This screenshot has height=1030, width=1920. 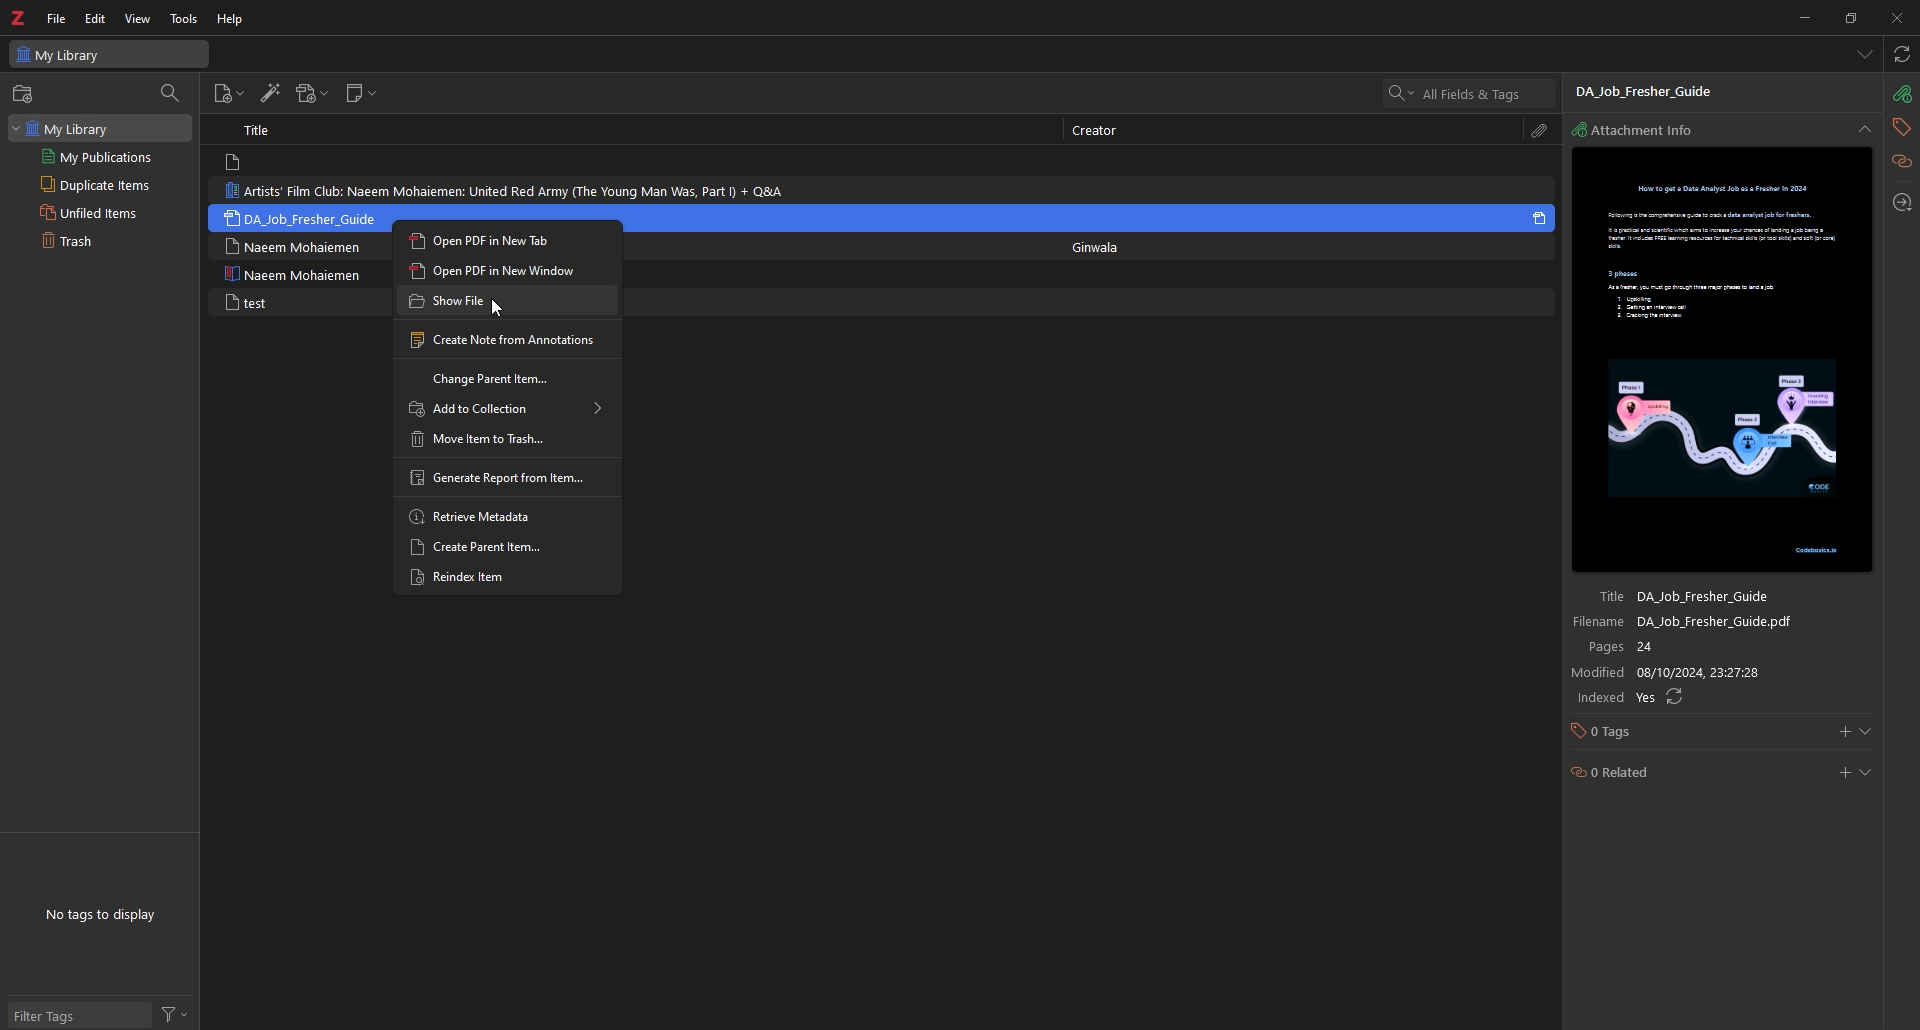 I want to click on add related, so click(x=1844, y=774).